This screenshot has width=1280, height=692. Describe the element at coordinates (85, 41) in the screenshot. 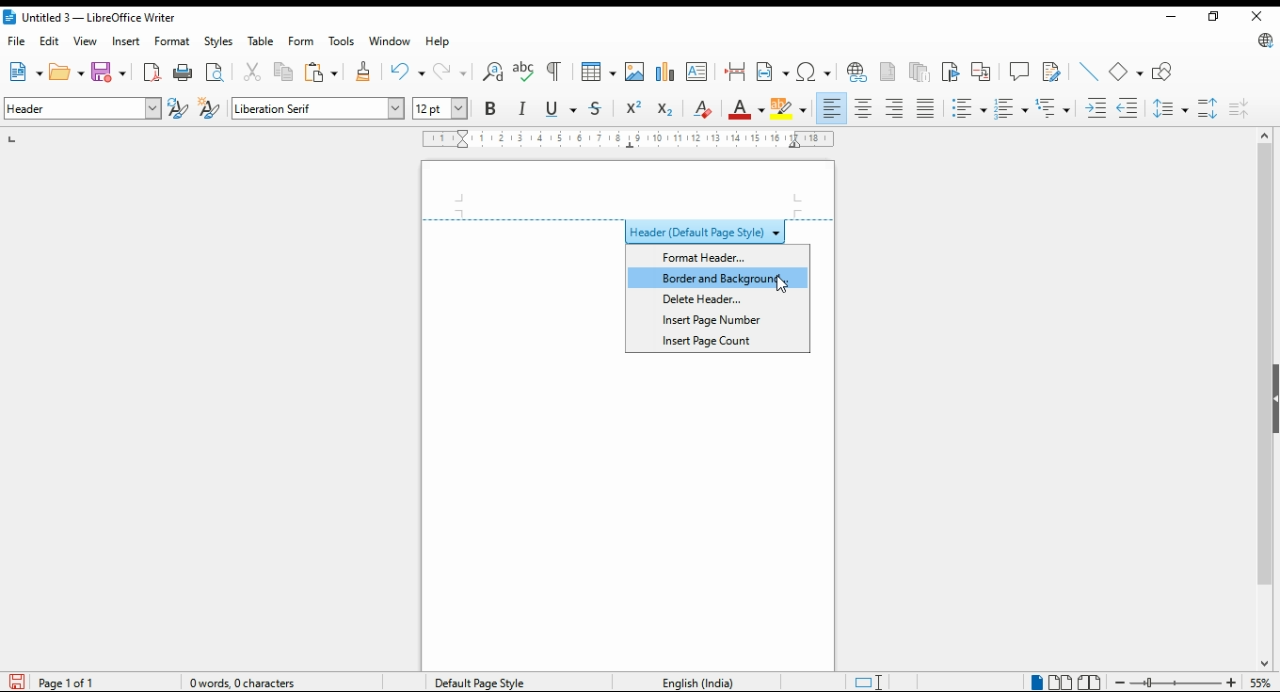

I see `view` at that location.